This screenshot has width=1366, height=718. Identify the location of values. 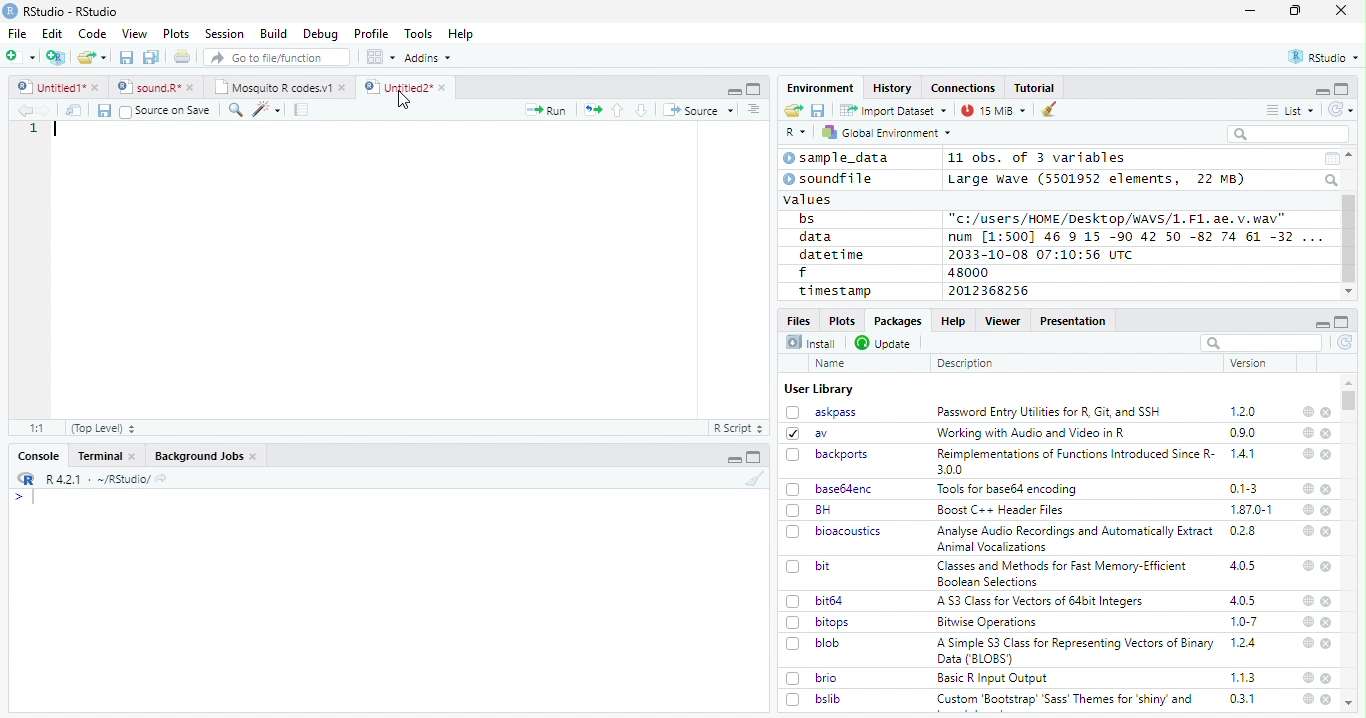
(809, 198).